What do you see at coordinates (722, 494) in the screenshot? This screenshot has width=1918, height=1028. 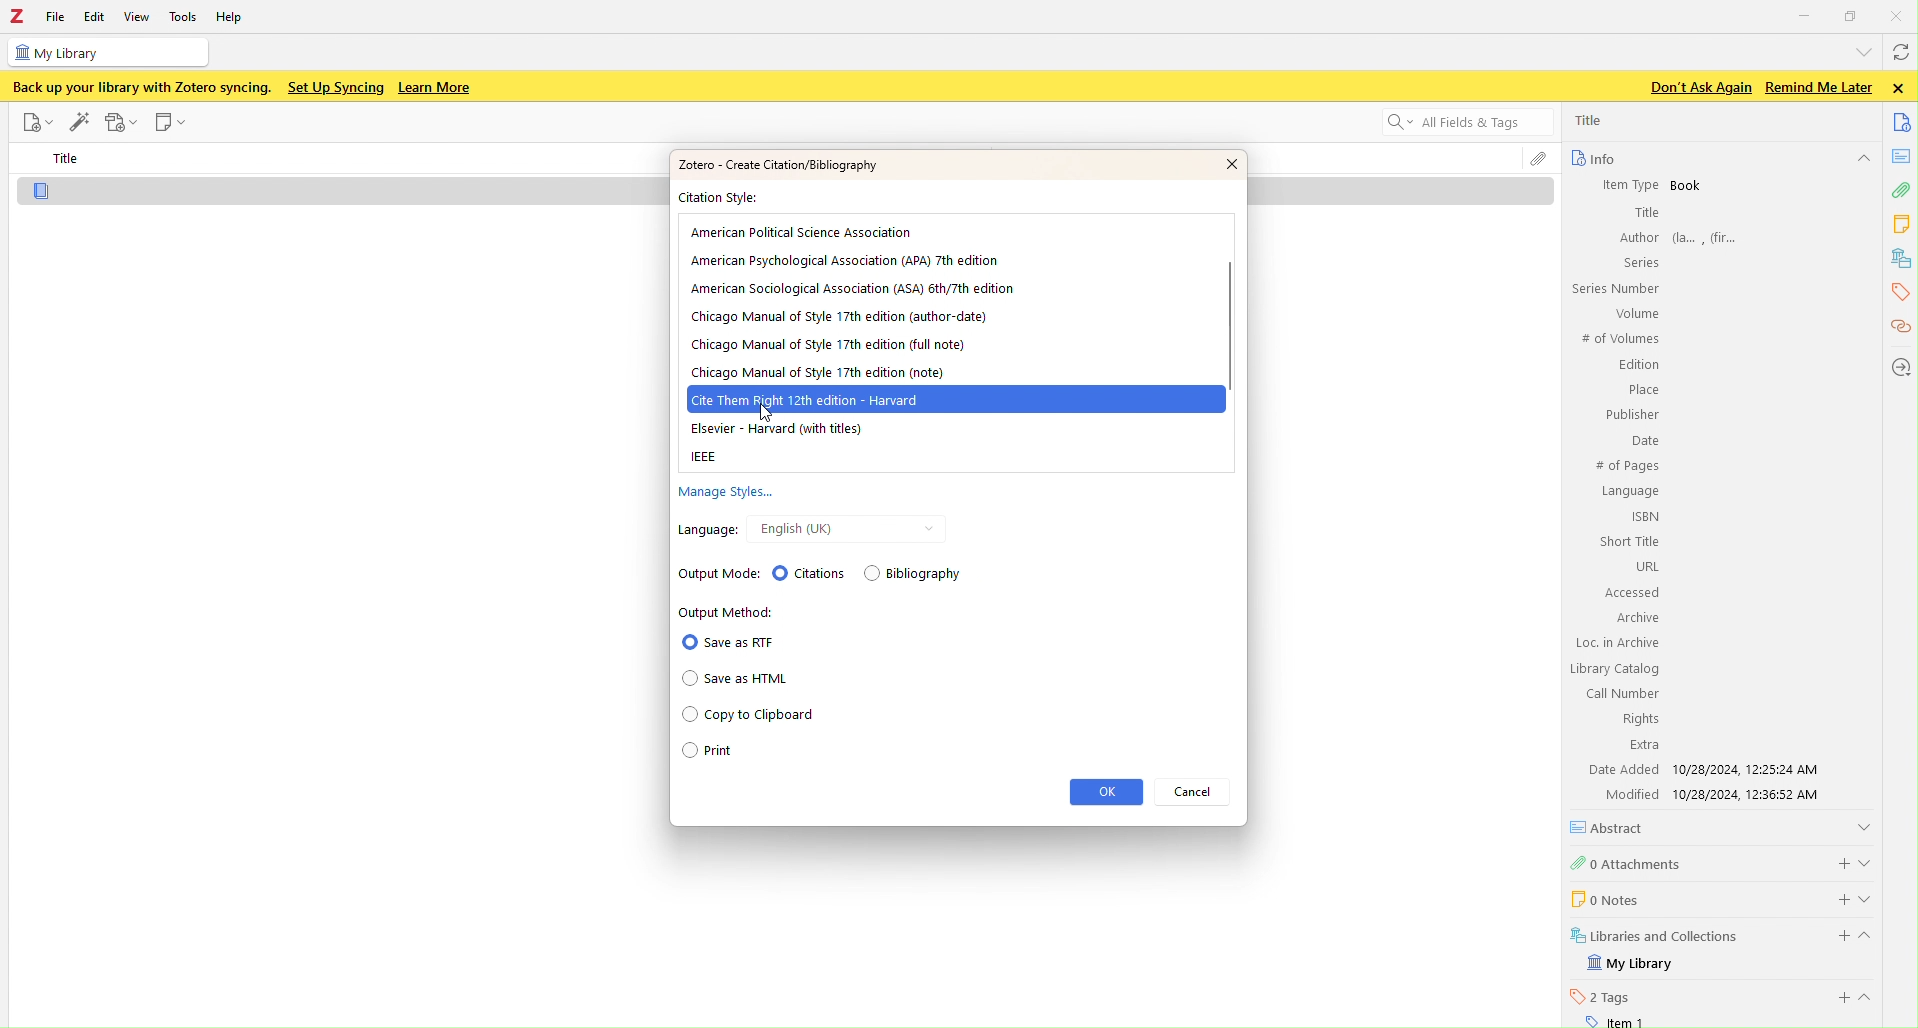 I see `Manage Styles...` at bounding box center [722, 494].